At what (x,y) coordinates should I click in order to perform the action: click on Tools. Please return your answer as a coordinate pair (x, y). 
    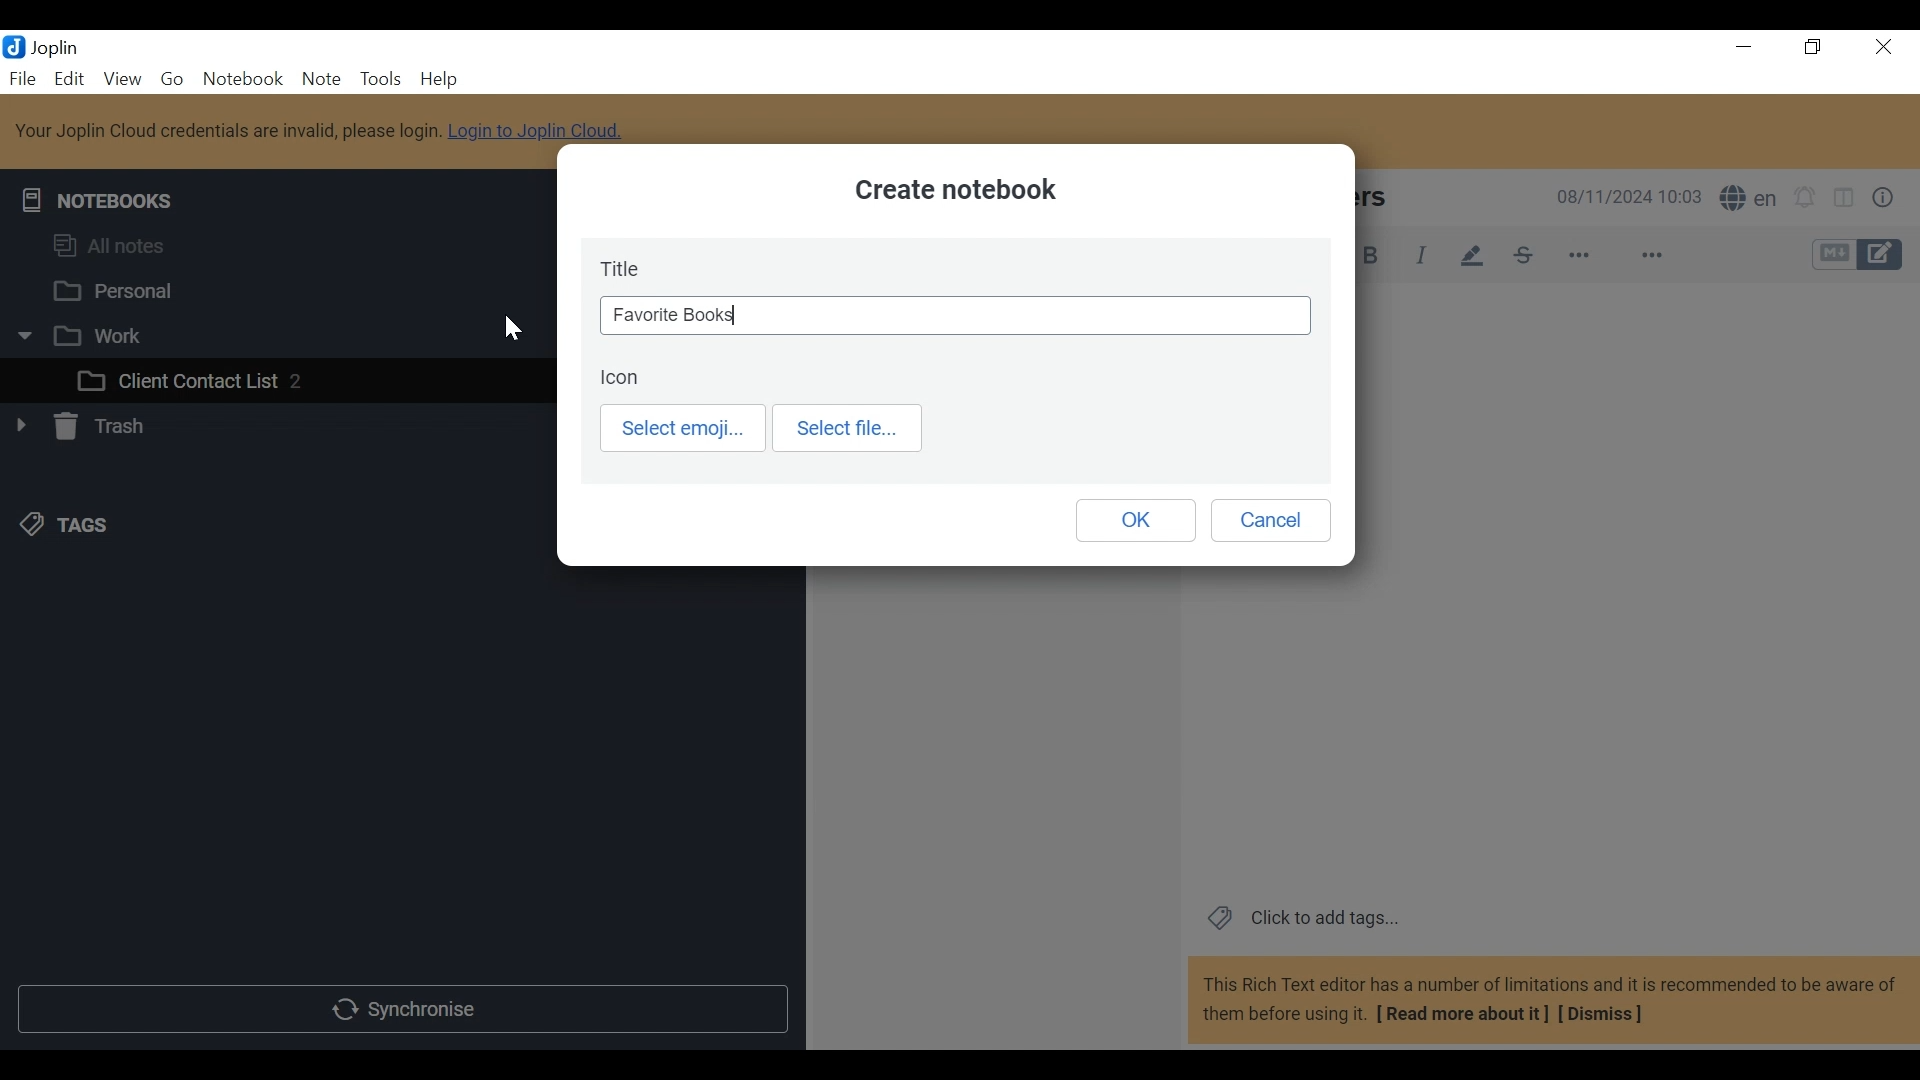
    Looking at the image, I should click on (379, 80).